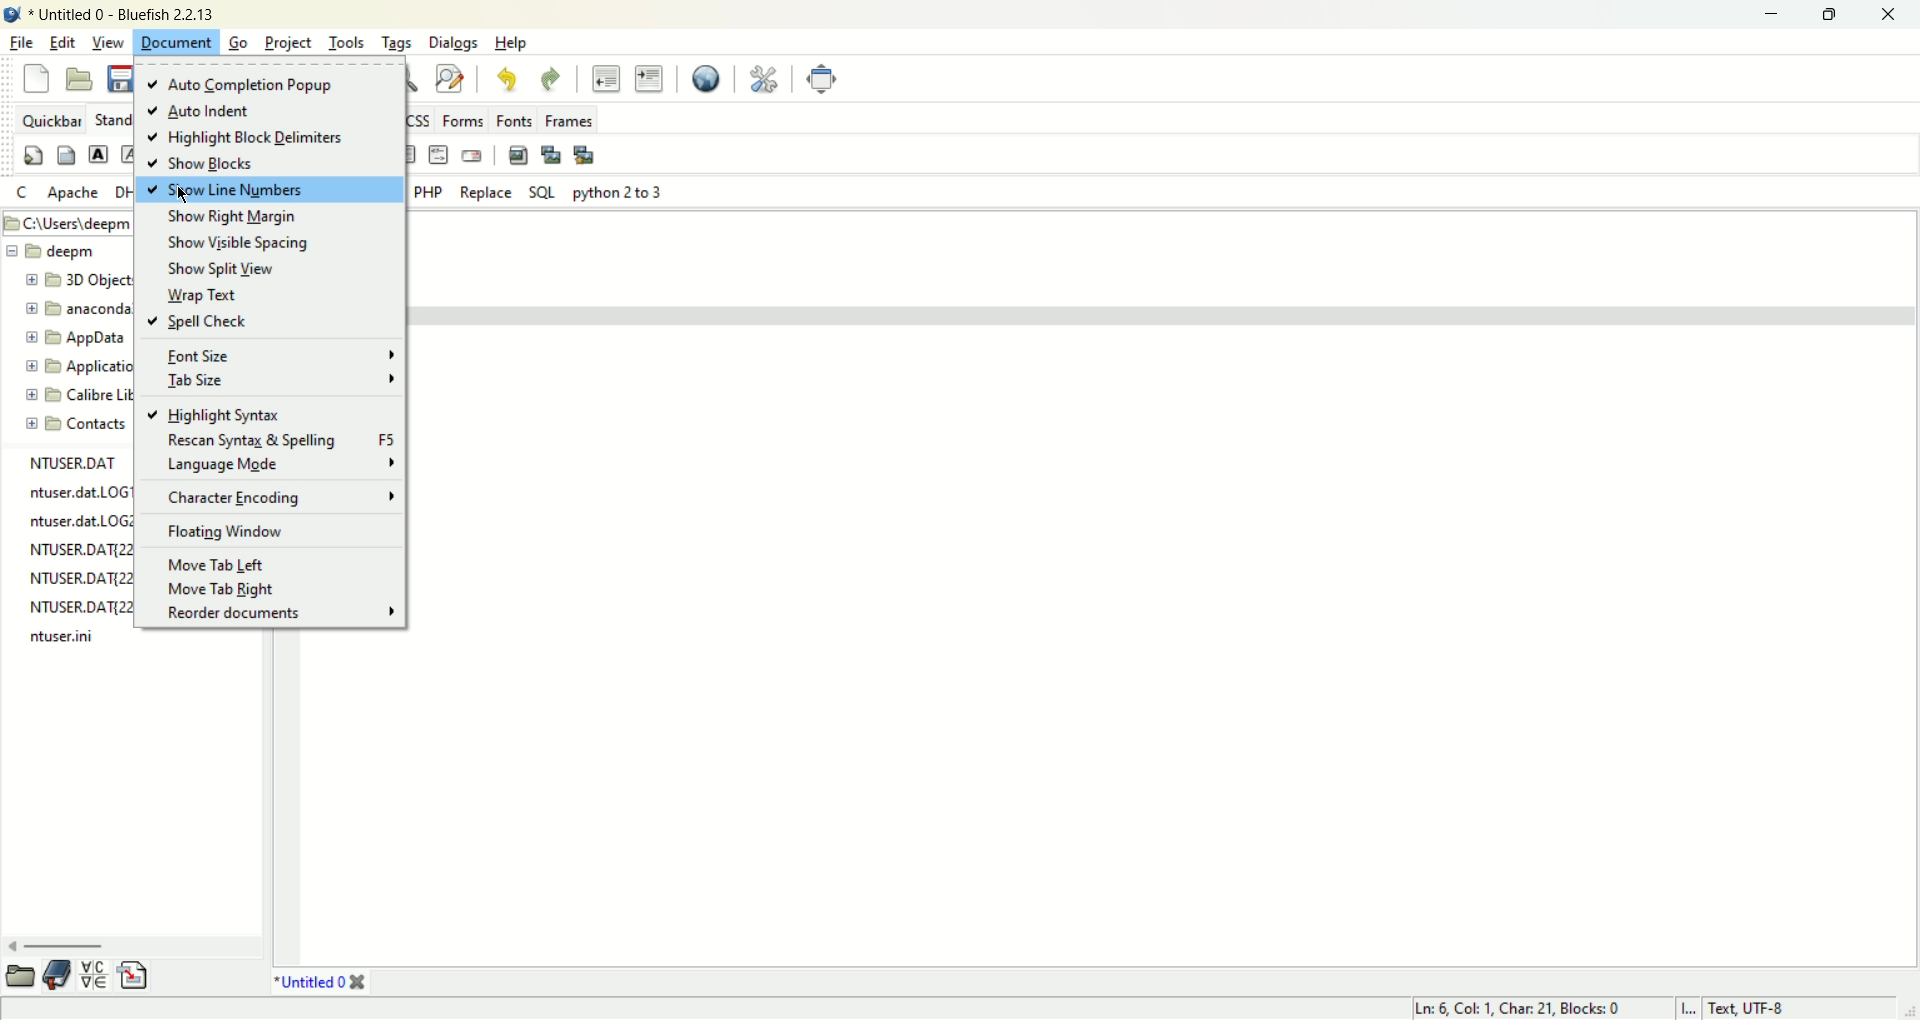 The image size is (1920, 1020). I want to click on show right margin, so click(233, 217).